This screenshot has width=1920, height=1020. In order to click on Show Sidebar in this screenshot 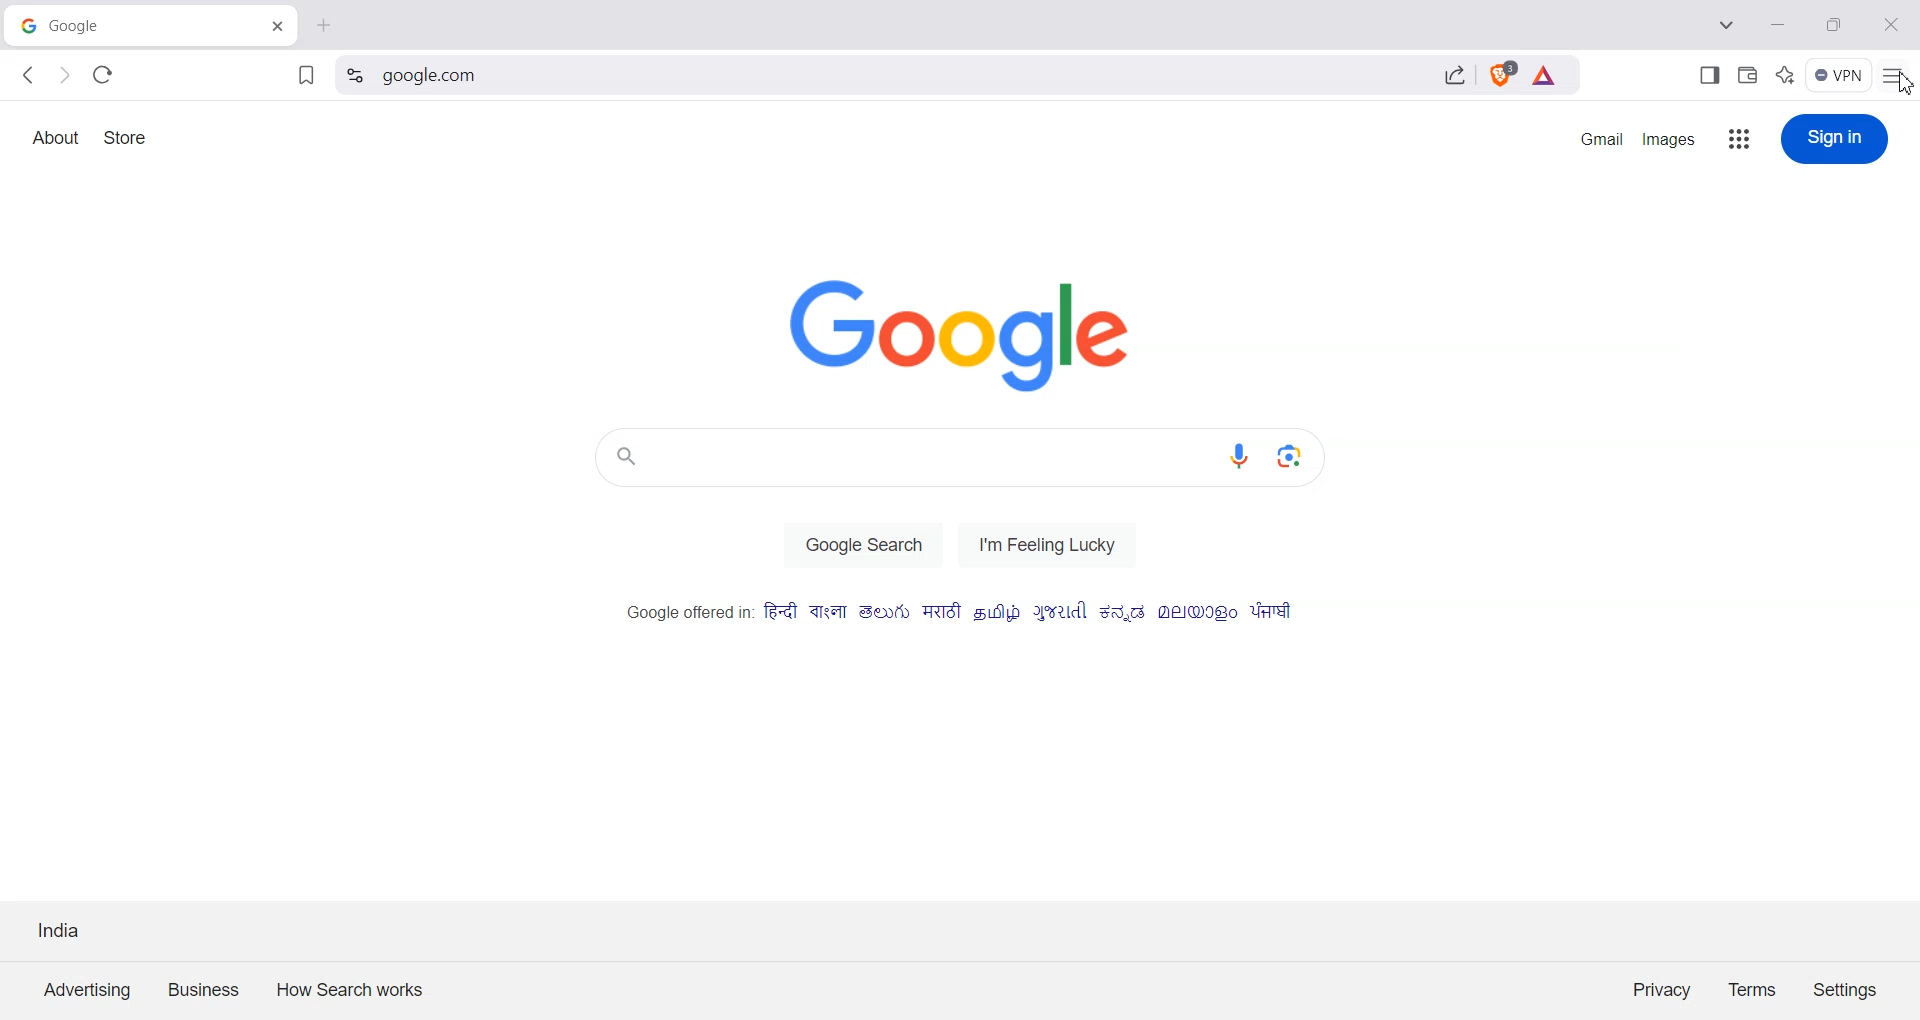, I will do `click(1711, 74)`.